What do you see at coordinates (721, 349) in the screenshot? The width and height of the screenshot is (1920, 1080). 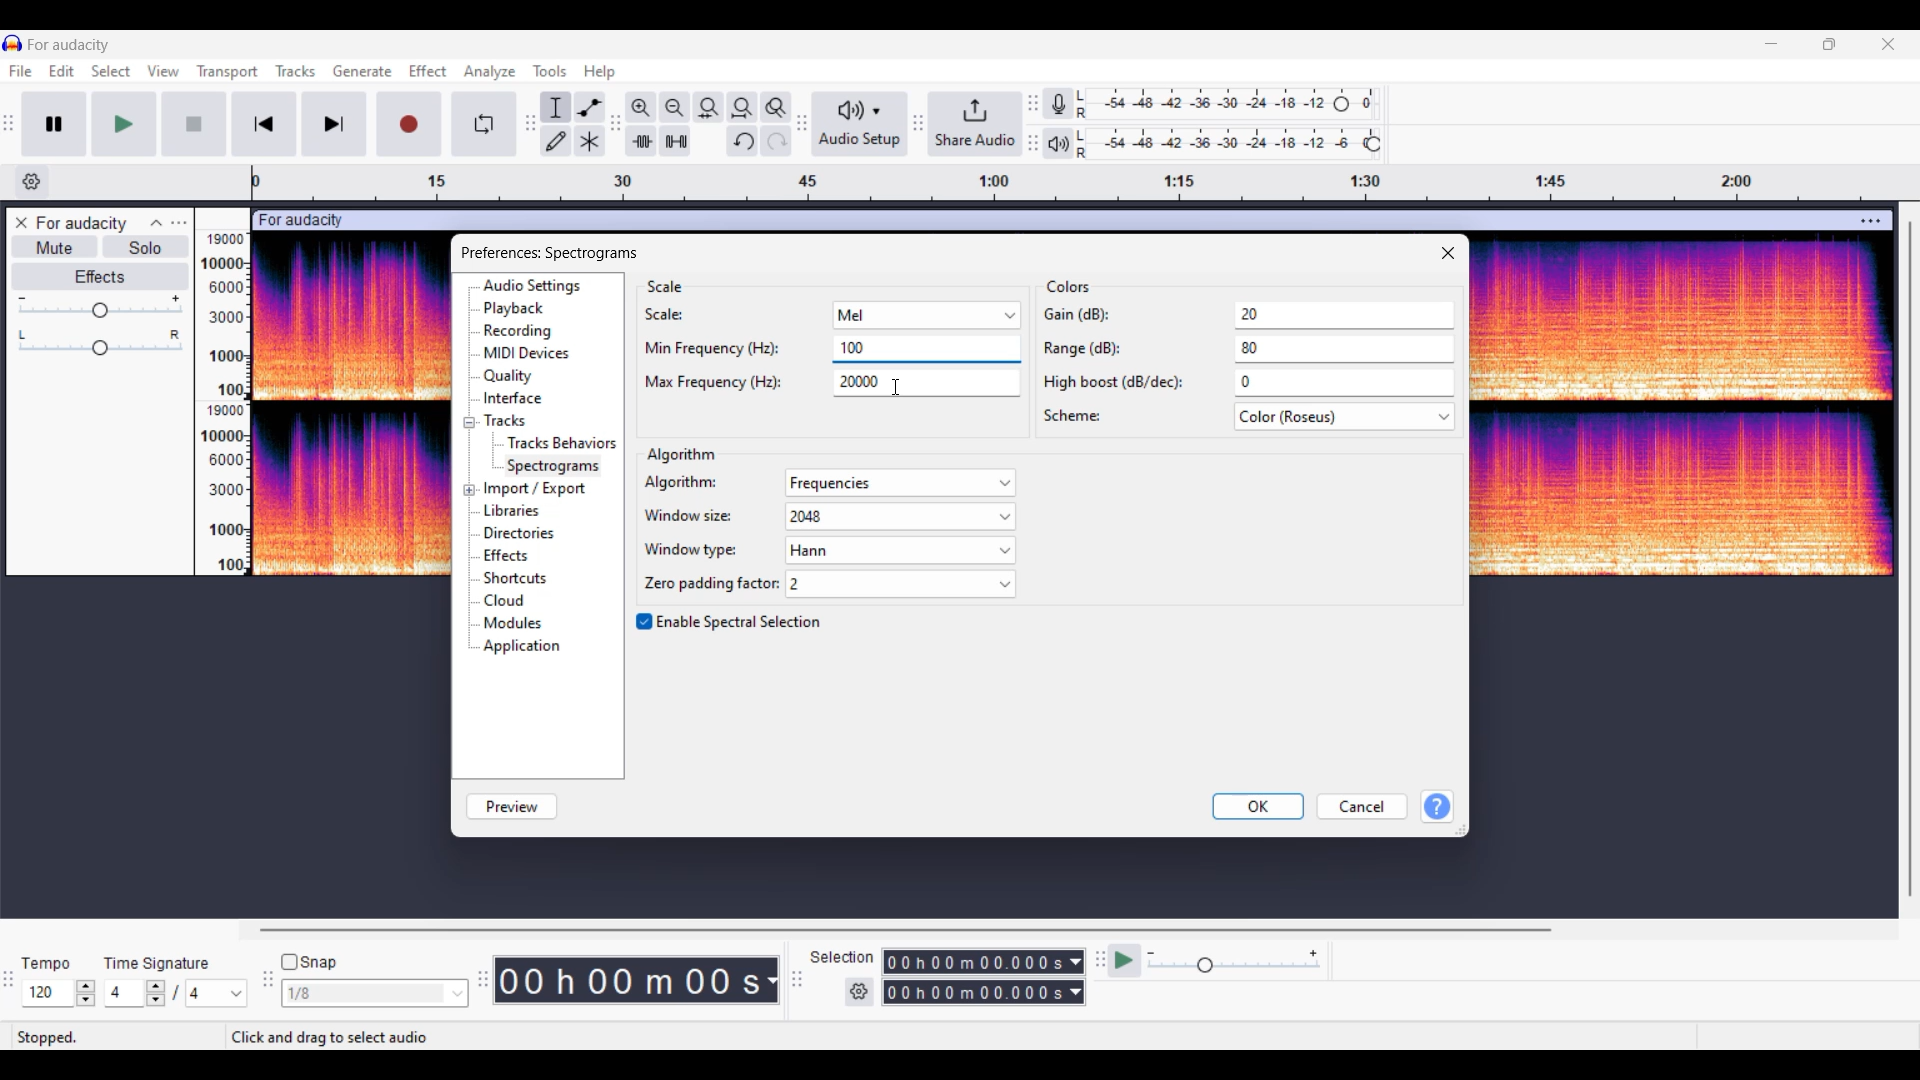 I see `min frequency` at bounding box center [721, 349].